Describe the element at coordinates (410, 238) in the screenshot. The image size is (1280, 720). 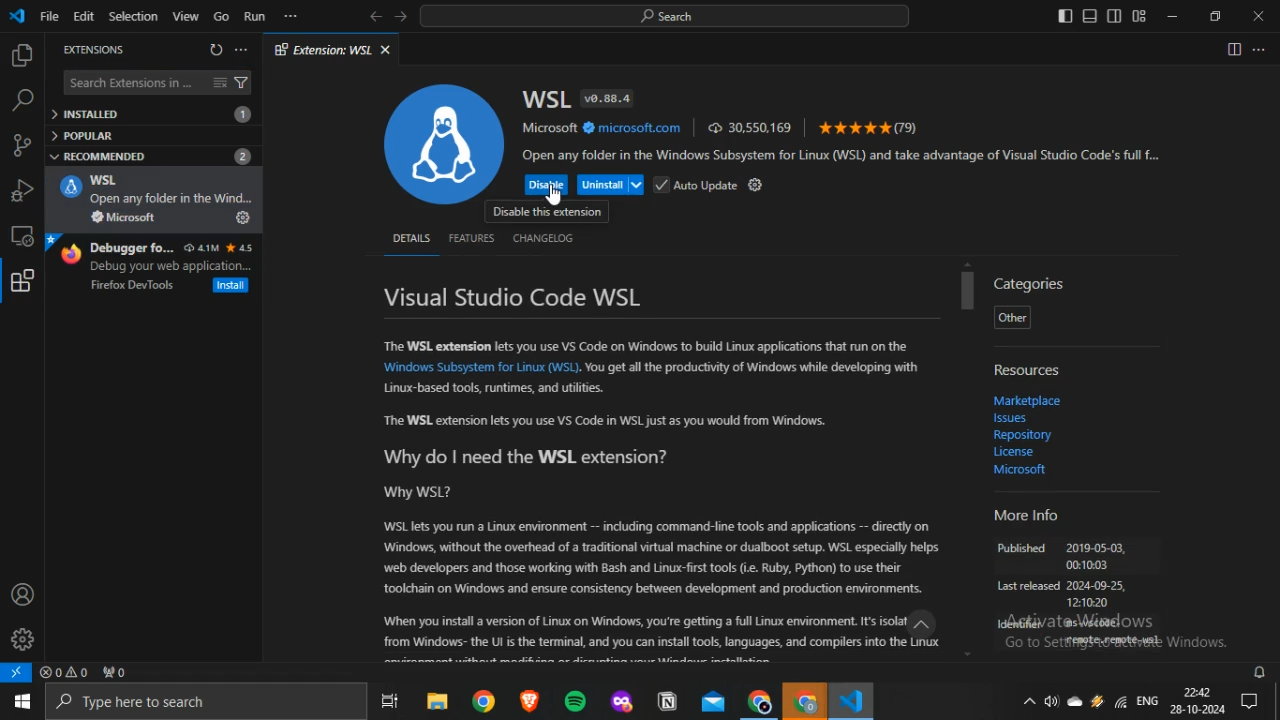
I see `DETAILS` at that location.